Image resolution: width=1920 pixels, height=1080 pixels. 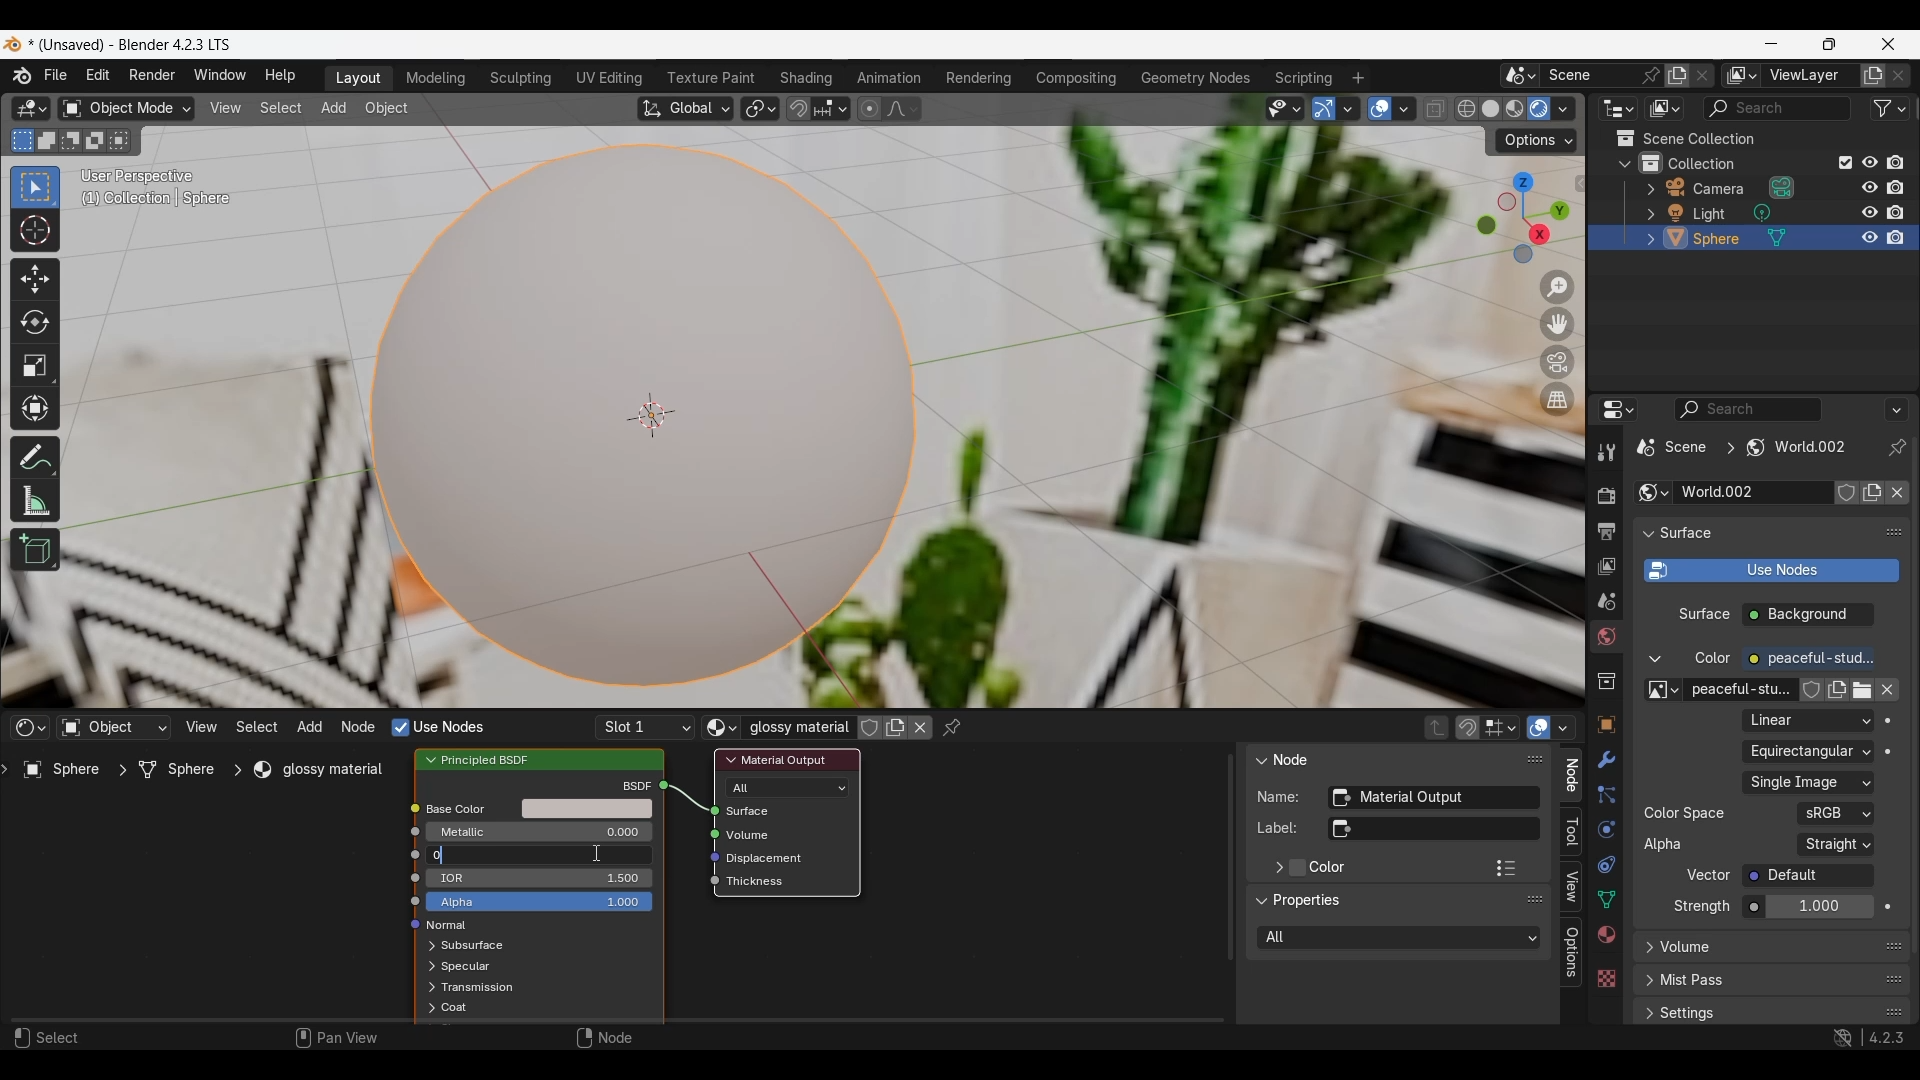 I want to click on Show gizmo, so click(x=1323, y=109).